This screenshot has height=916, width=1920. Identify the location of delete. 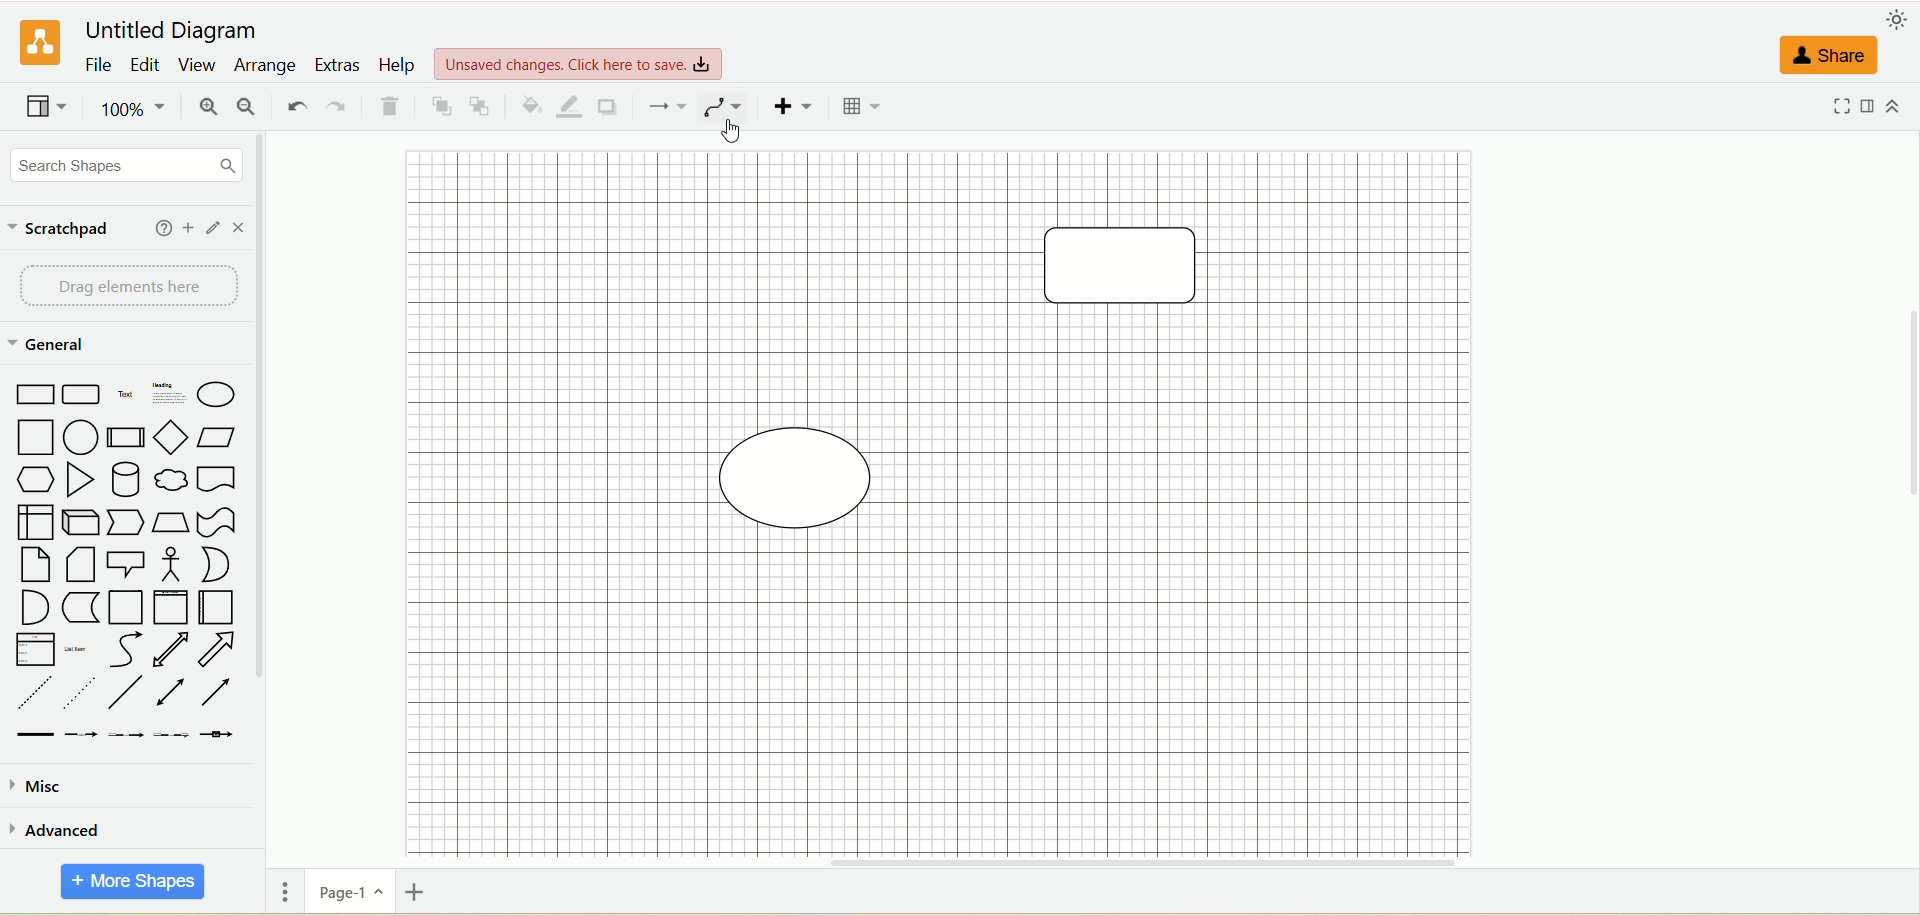
(392, 108).